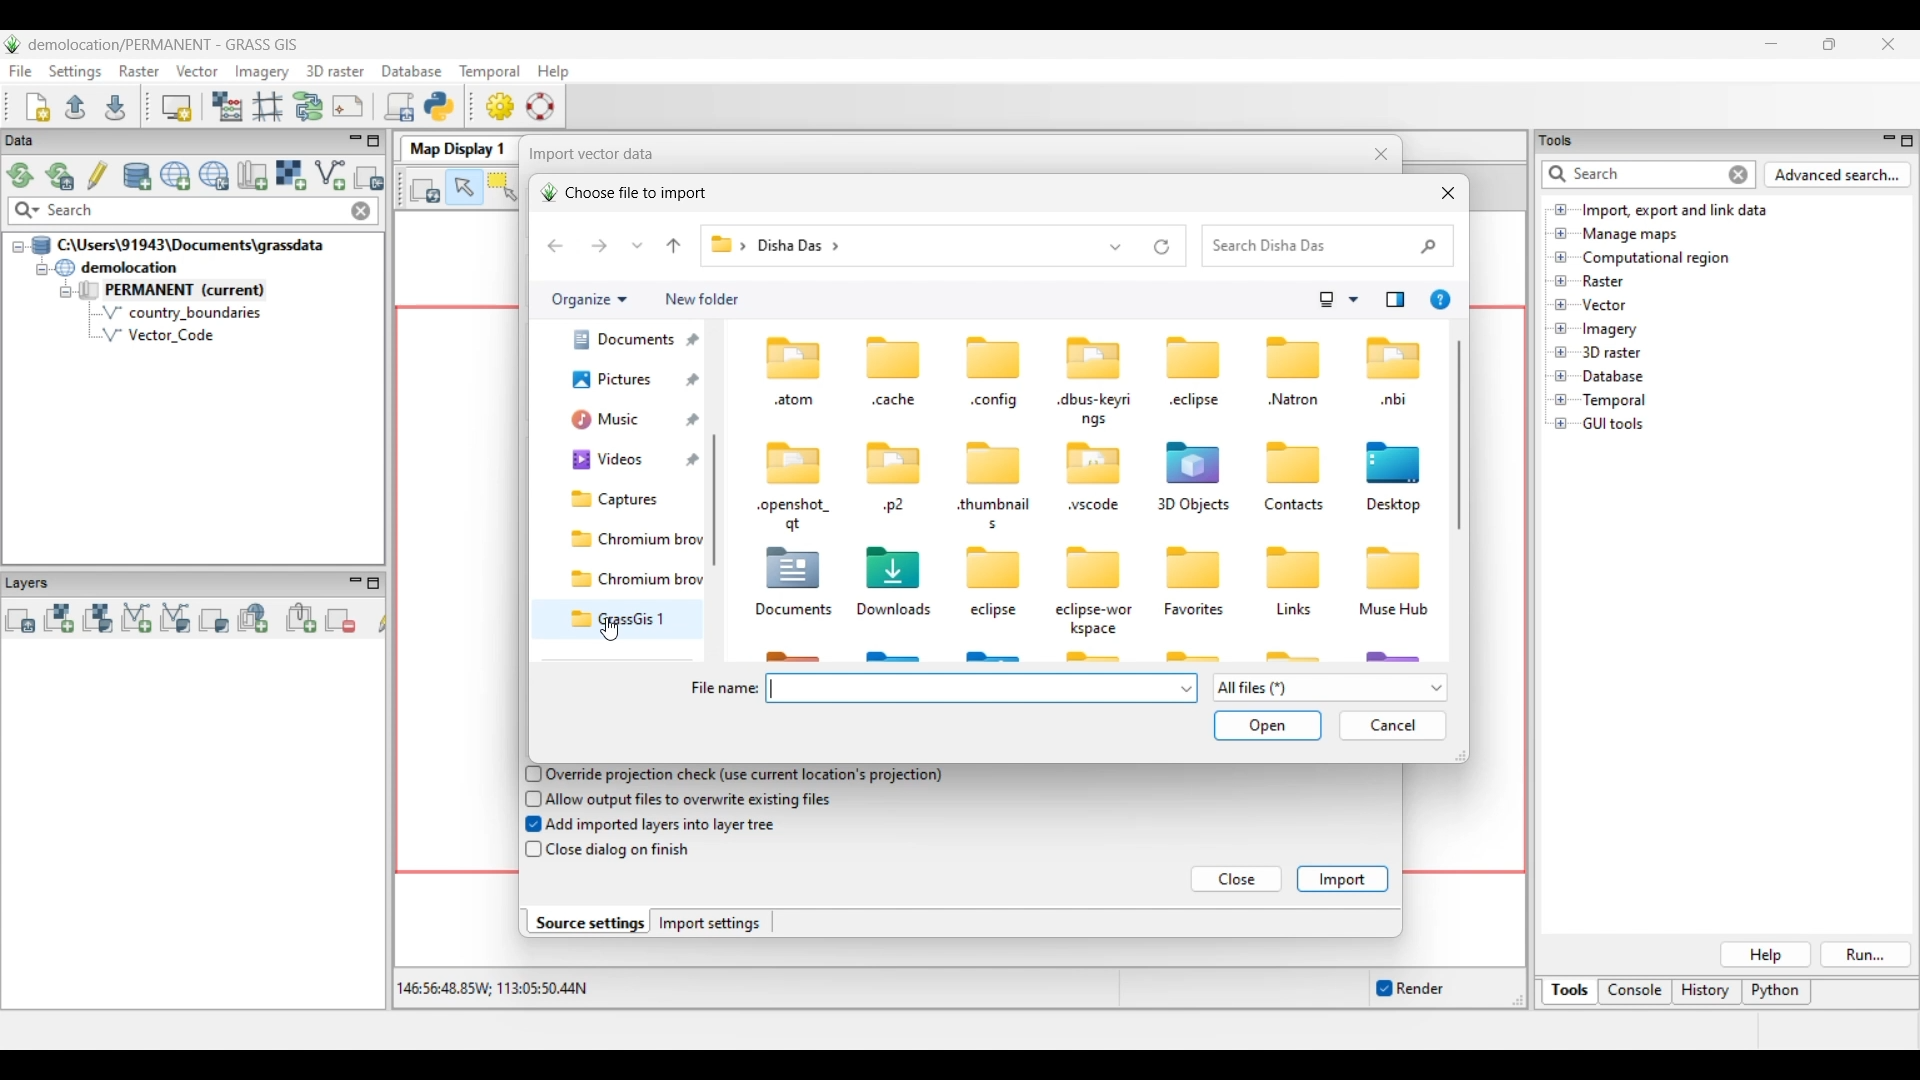  Describe the element at coordinates (1887, 44) in the screenshot. I see `Close interface` at that location.